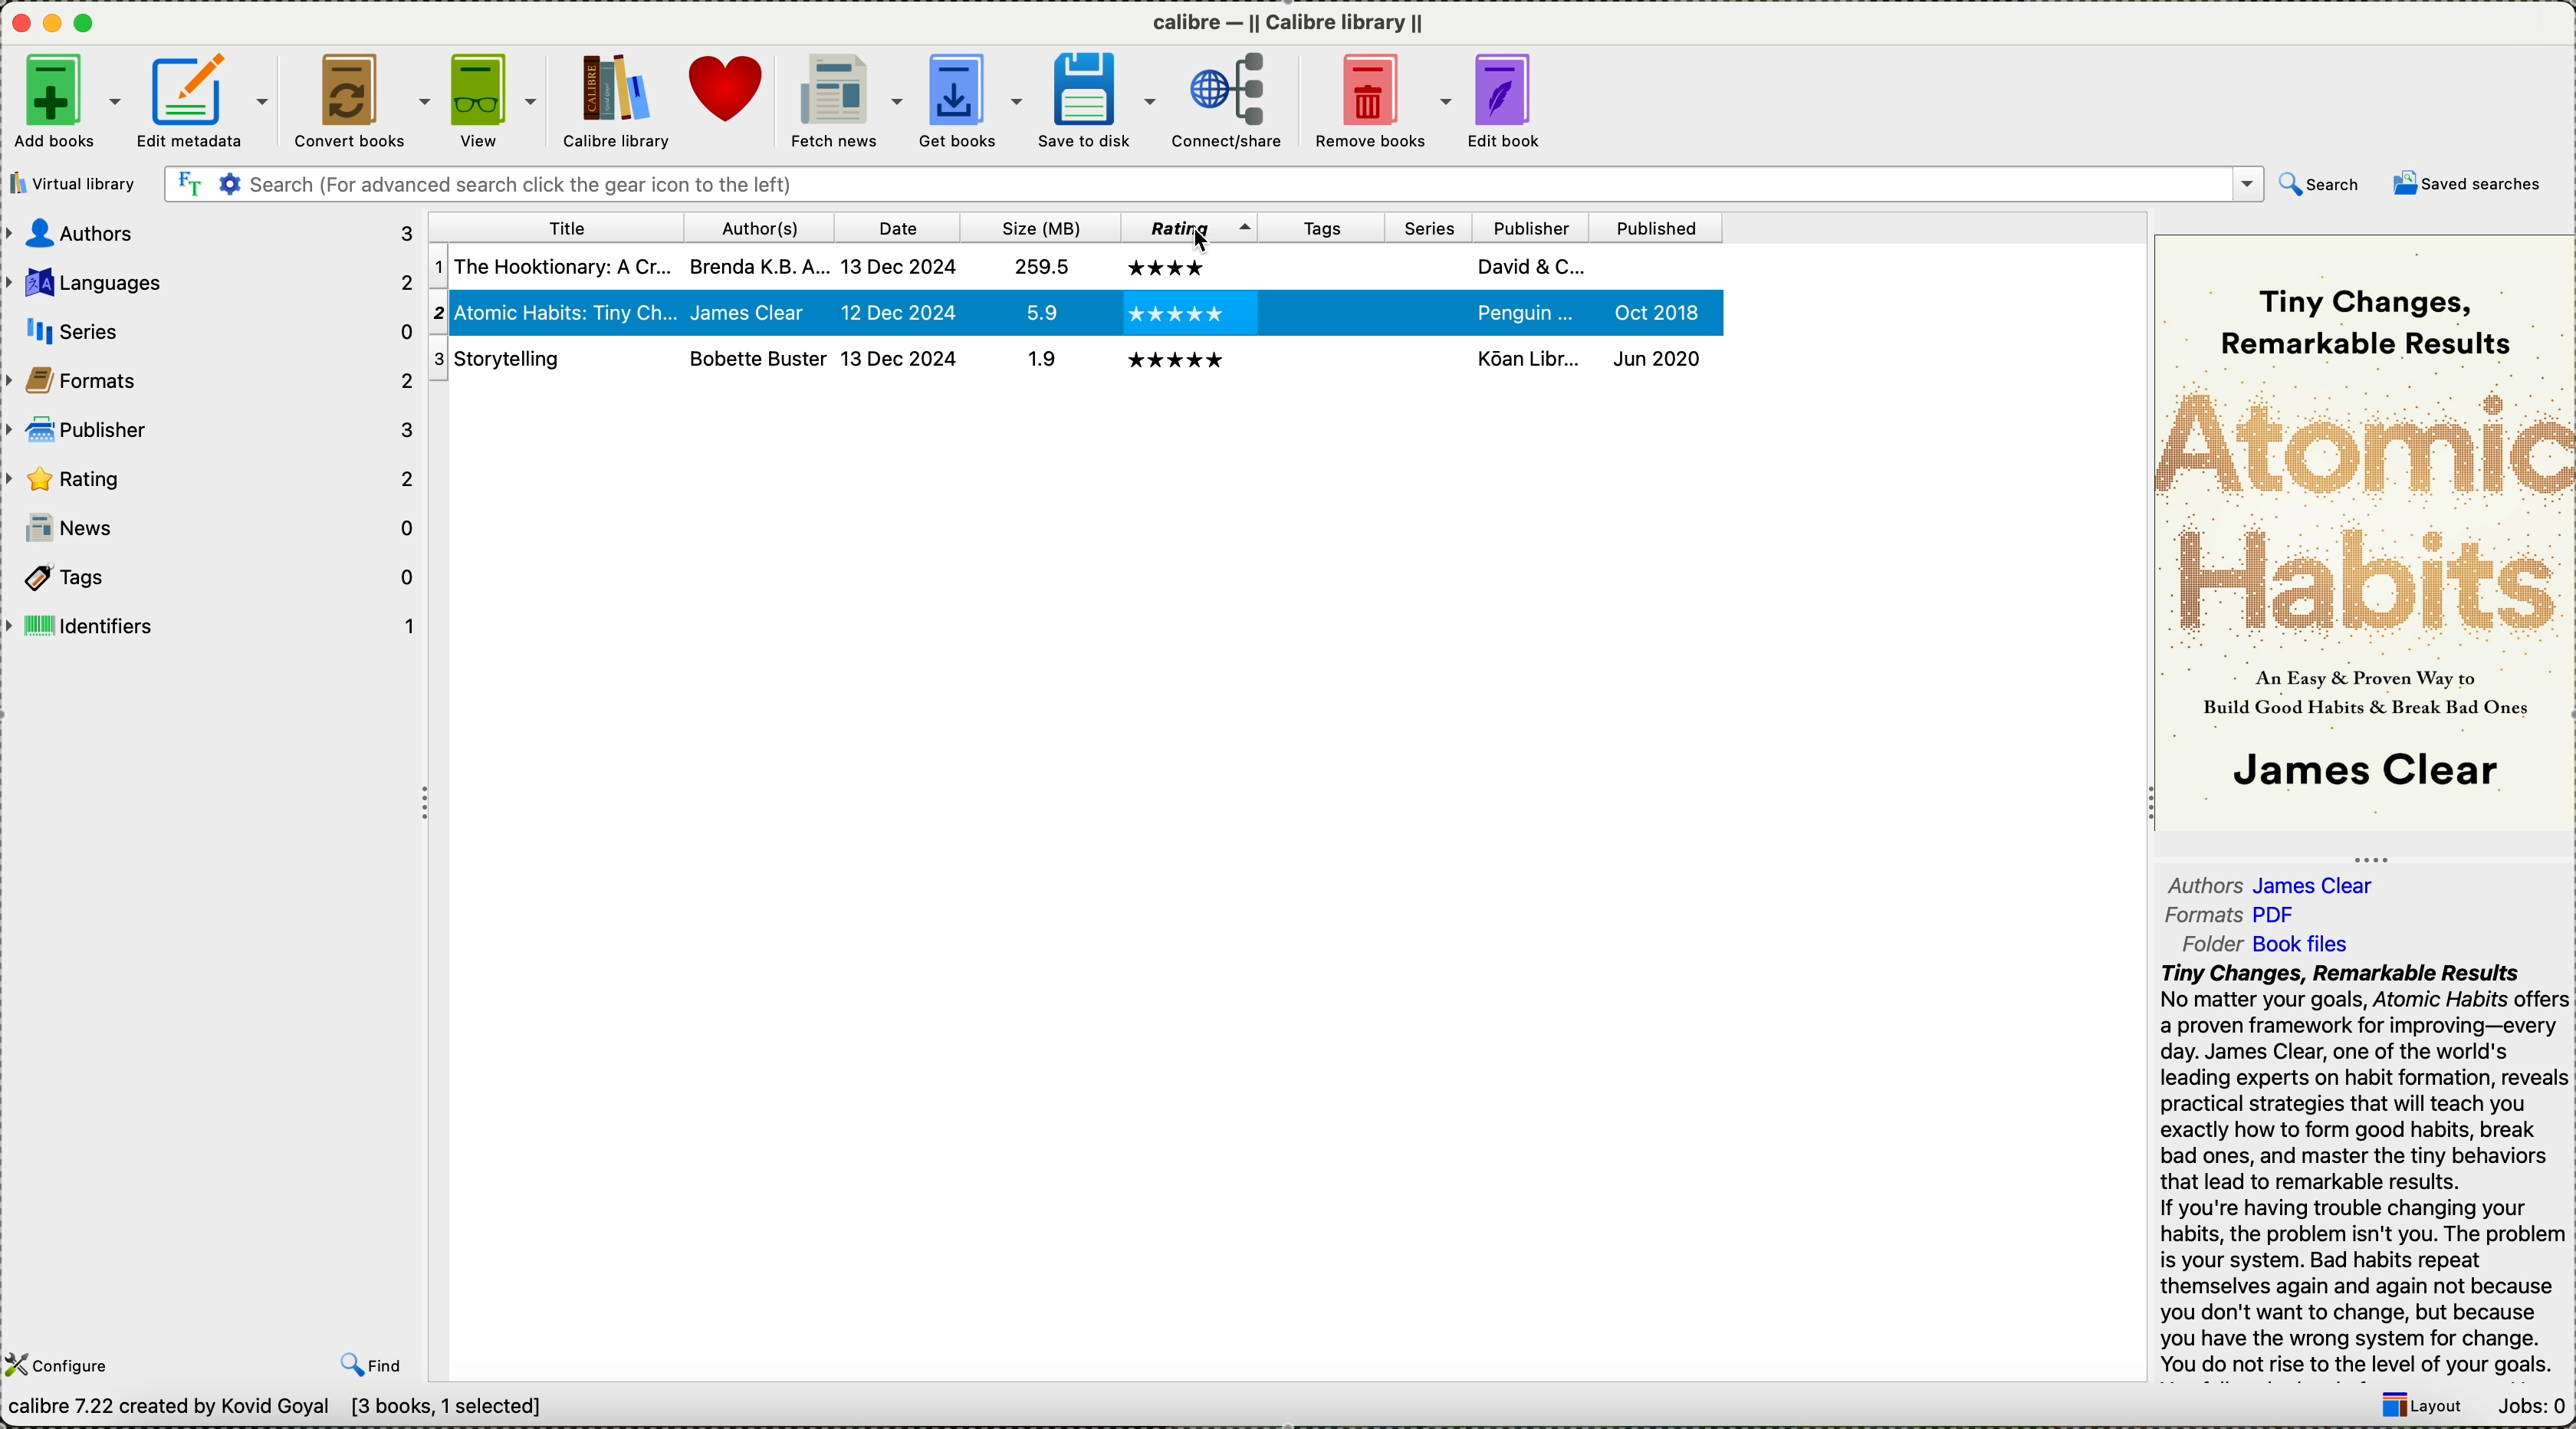 The width and height of the screenshot is (2576, 1429). What do you see at coordinates (362, 101) in the screenshot?
I see `convert books` at bounding box center [362, 101].